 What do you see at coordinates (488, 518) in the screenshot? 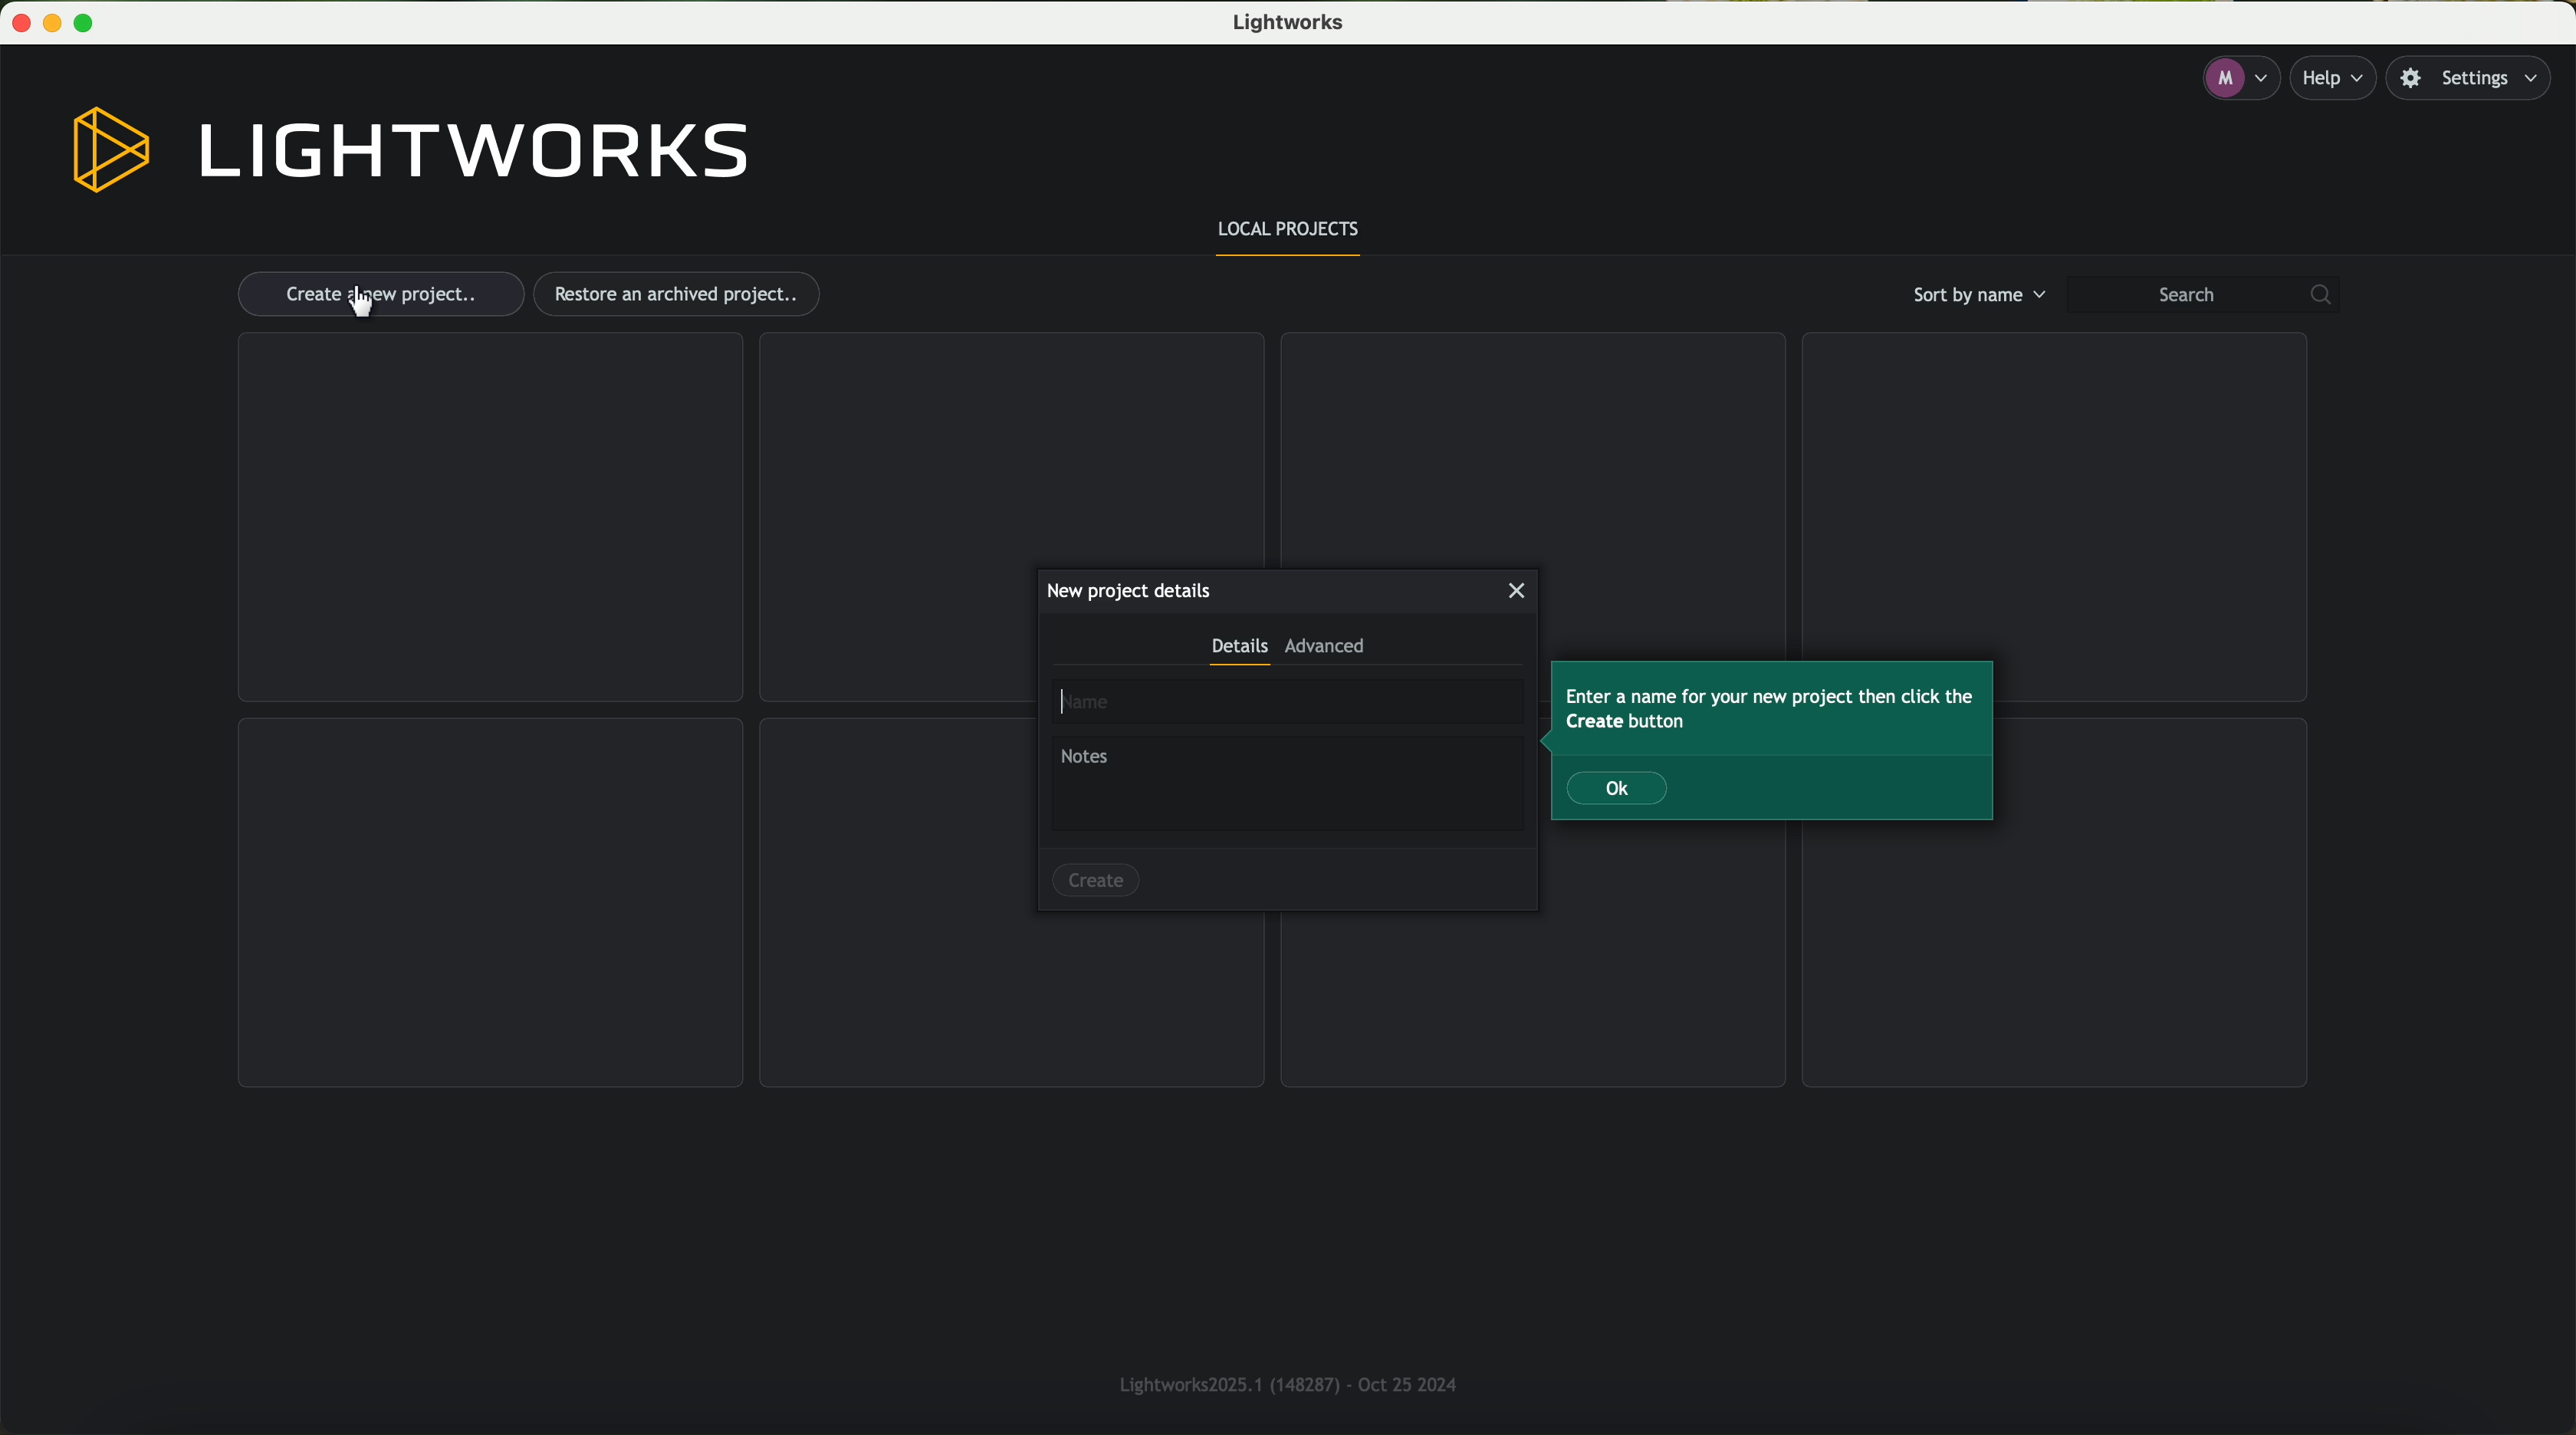
I see `grid` at bounding box center [488, 518].